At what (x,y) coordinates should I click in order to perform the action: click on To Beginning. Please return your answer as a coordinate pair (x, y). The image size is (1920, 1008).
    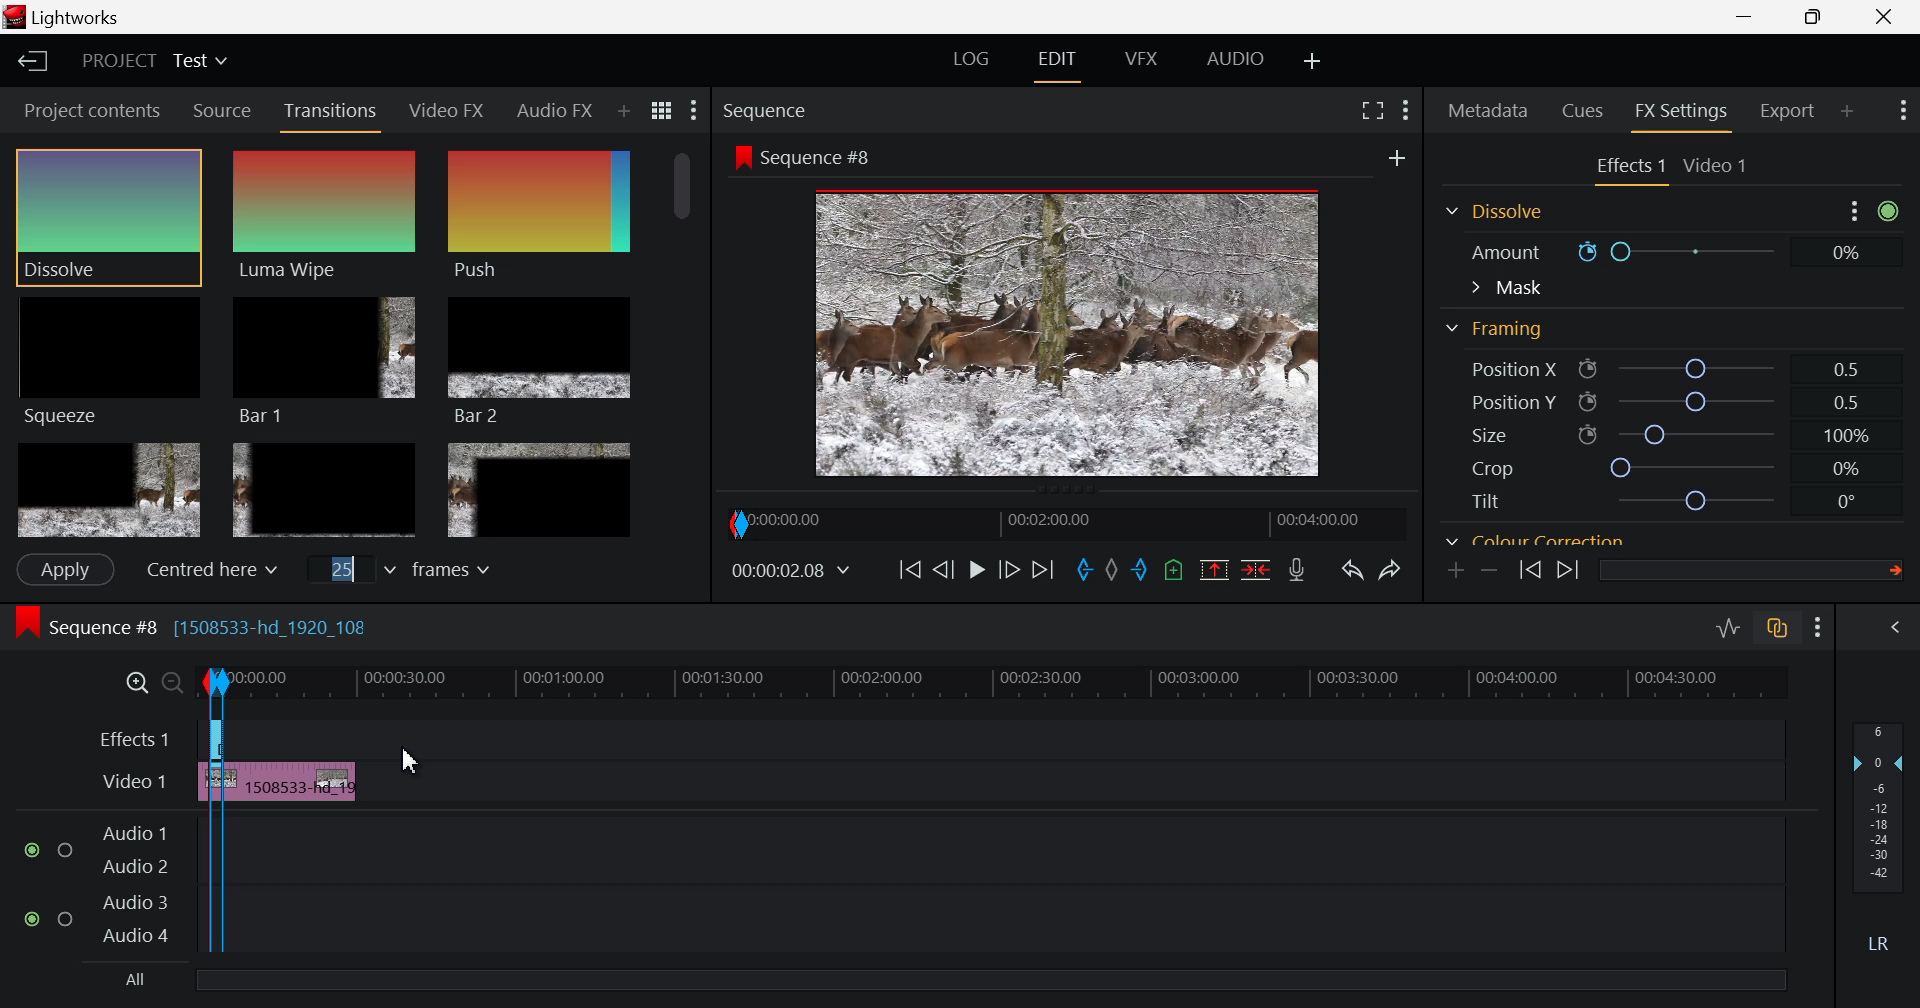
    Looking at the image, I should click on (907, 571).